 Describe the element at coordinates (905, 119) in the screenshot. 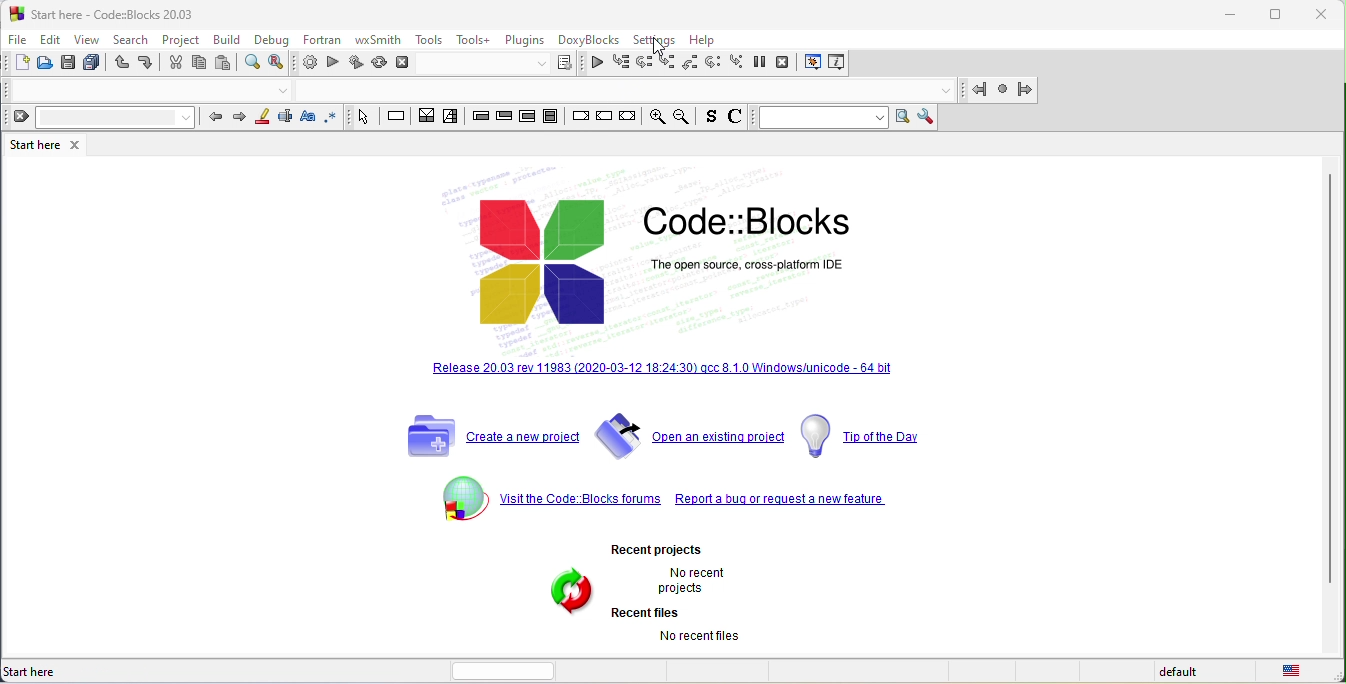

I see `run search` at that location.